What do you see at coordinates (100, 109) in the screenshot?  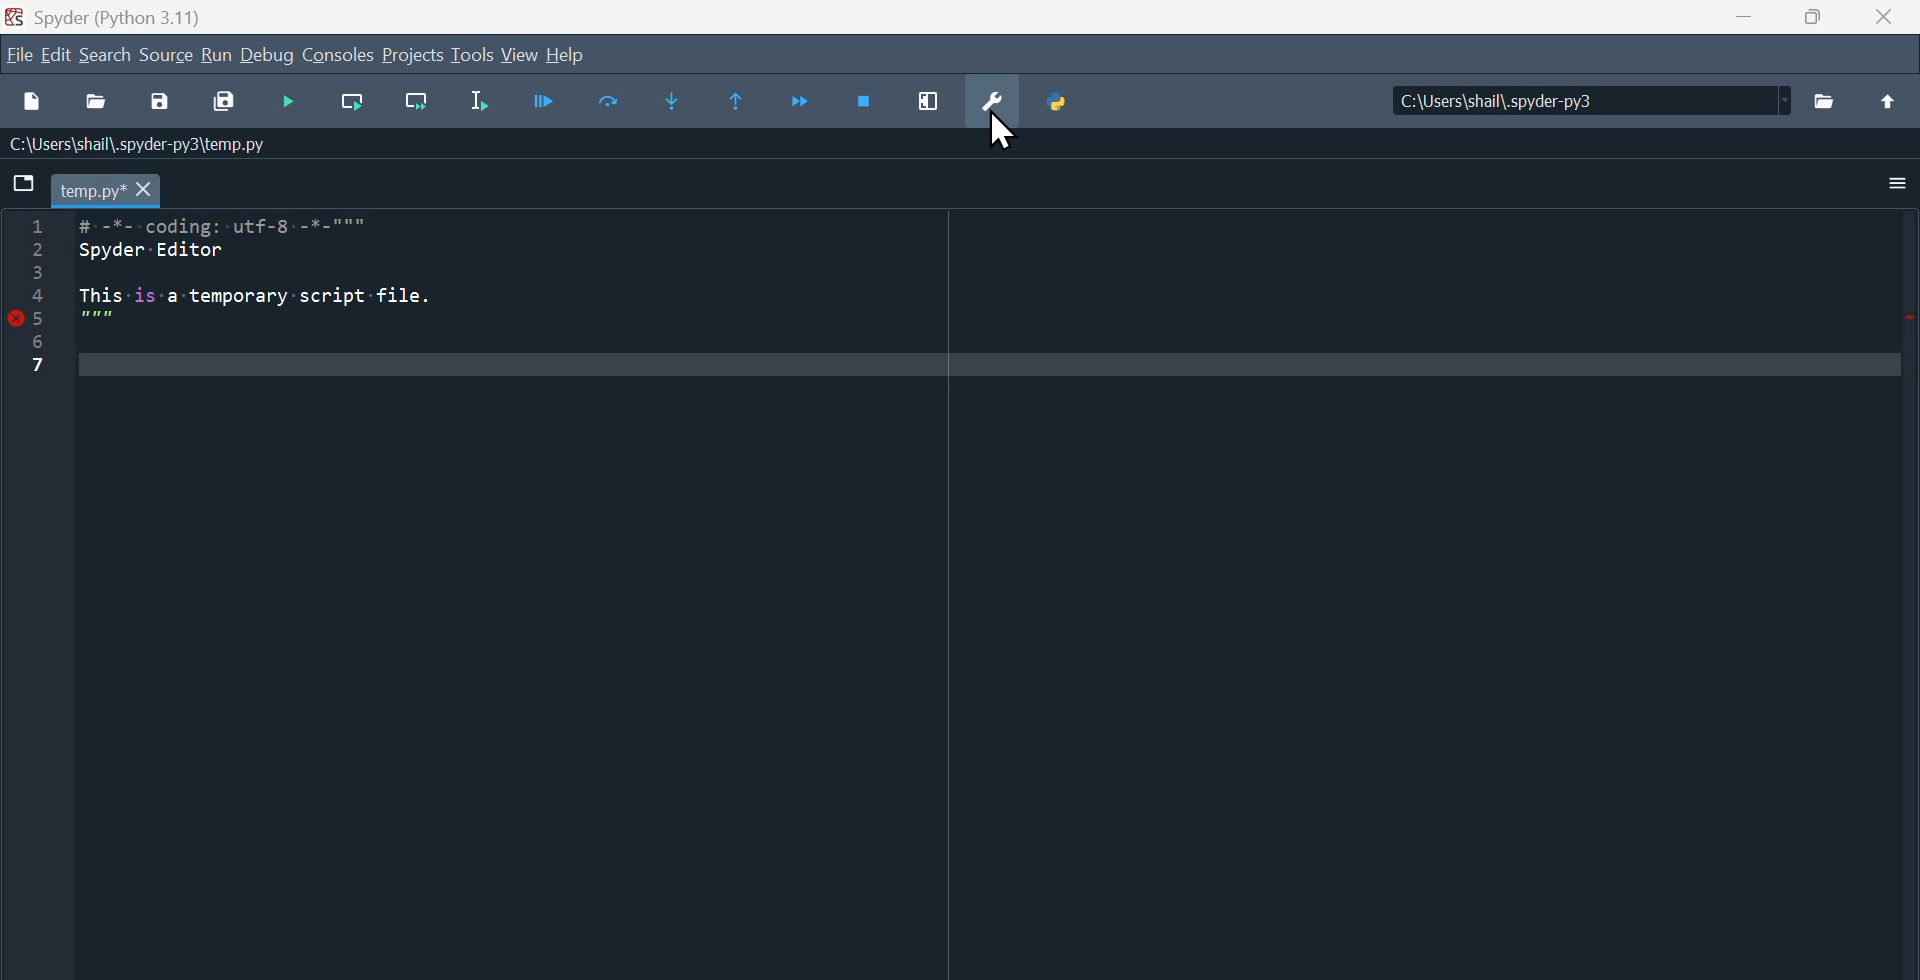 I see `open file` at bounding box center [100, 109].